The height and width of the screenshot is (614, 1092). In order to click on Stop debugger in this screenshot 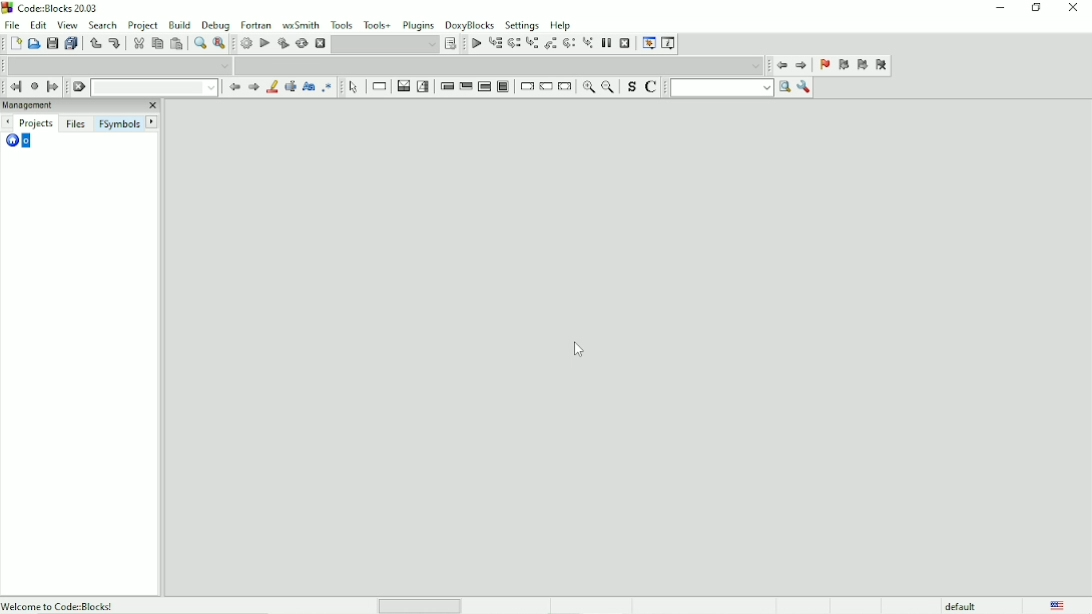, I will do `click(625, 43)`.